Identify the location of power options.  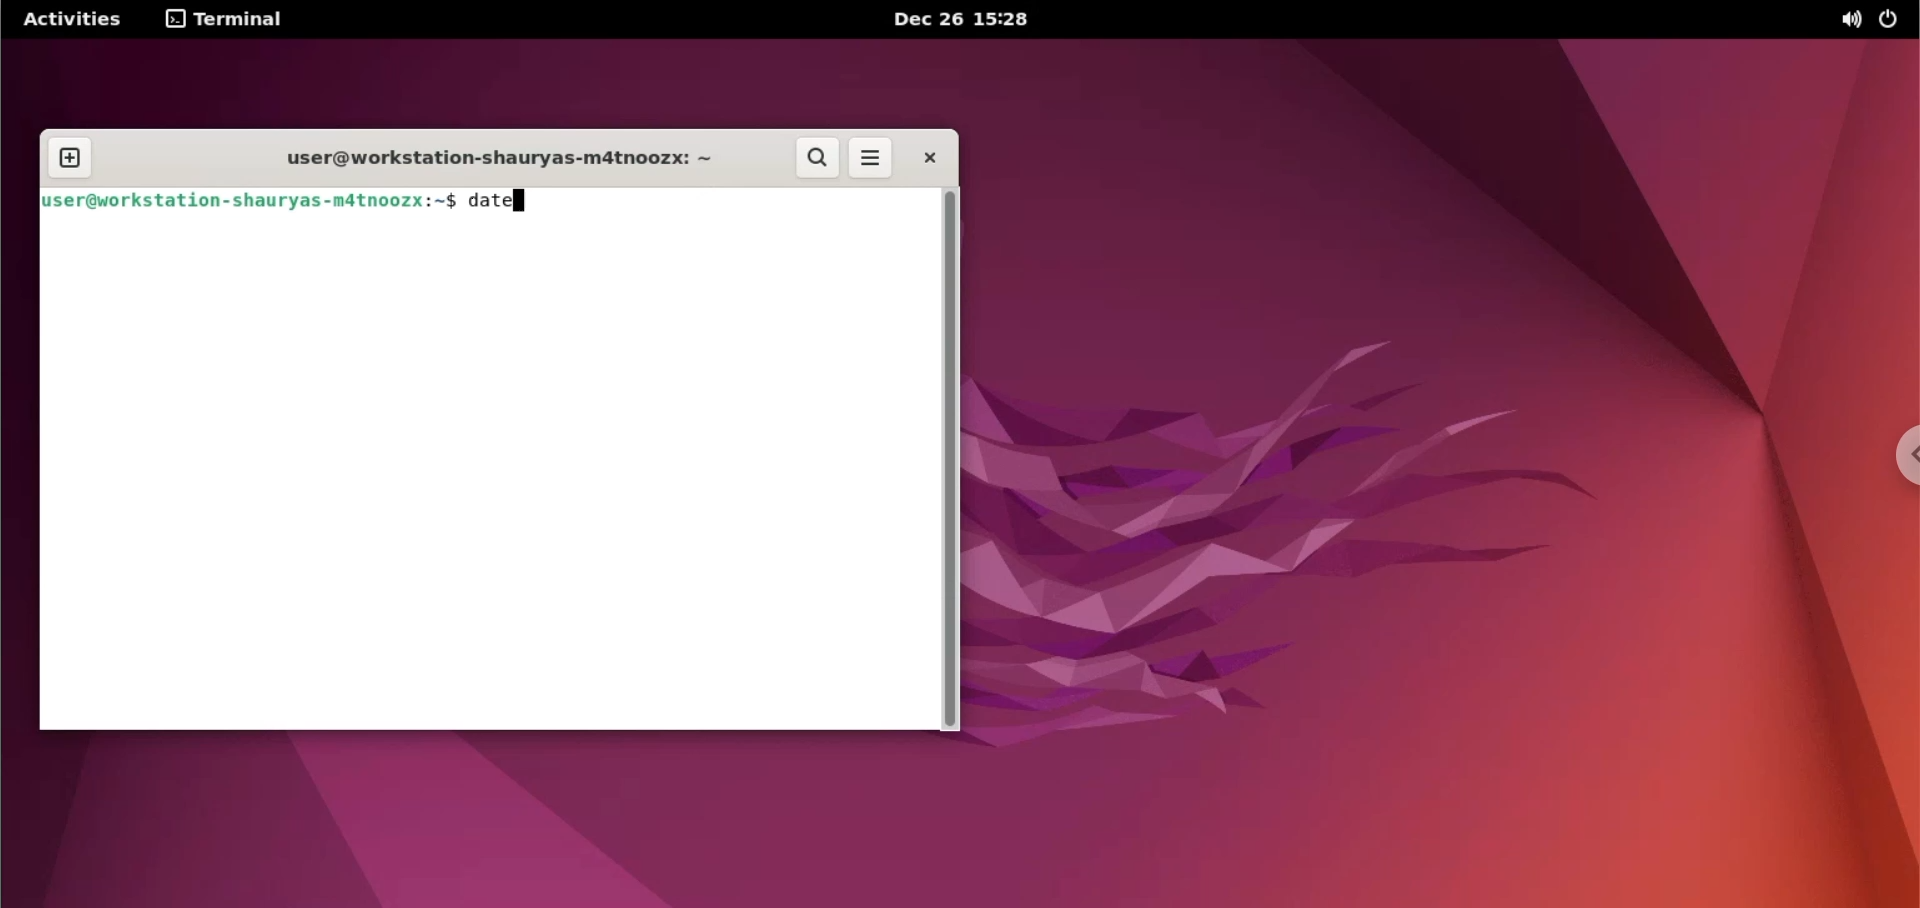
(1887, 19).